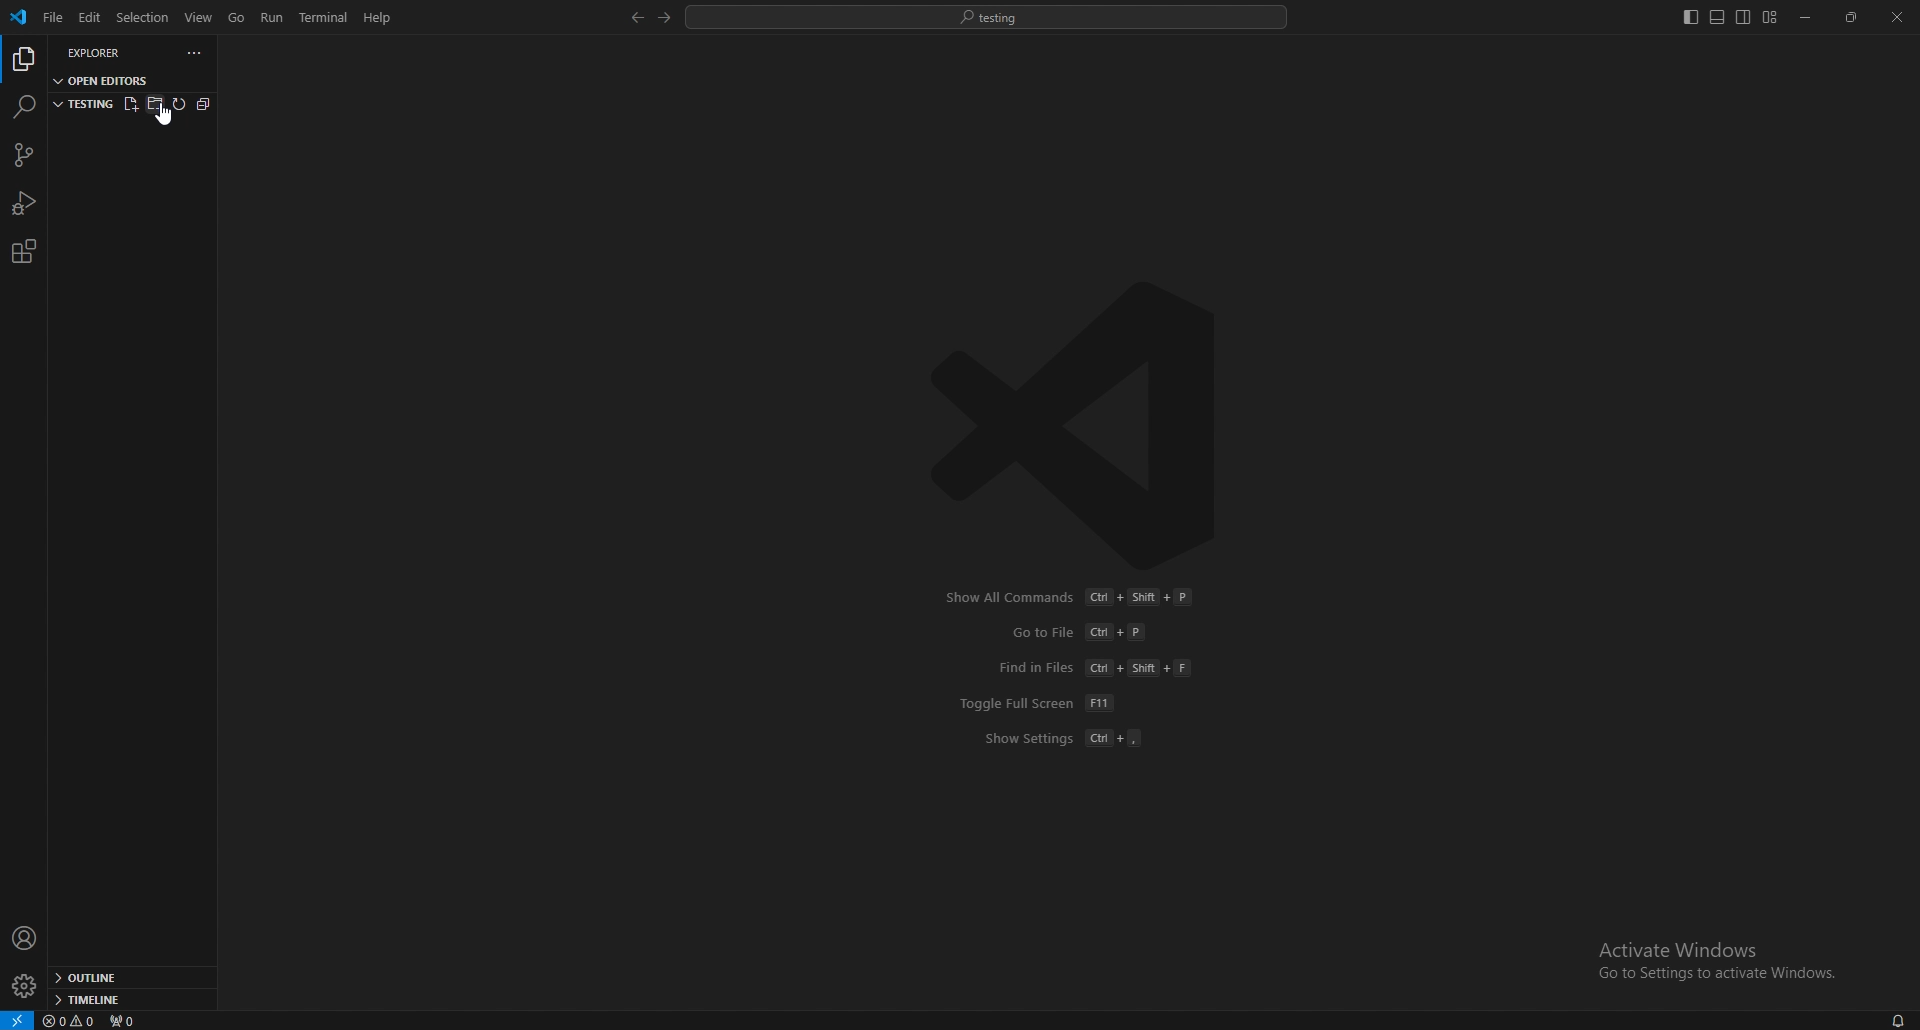  I want to click on explorer, so click(106, 52).